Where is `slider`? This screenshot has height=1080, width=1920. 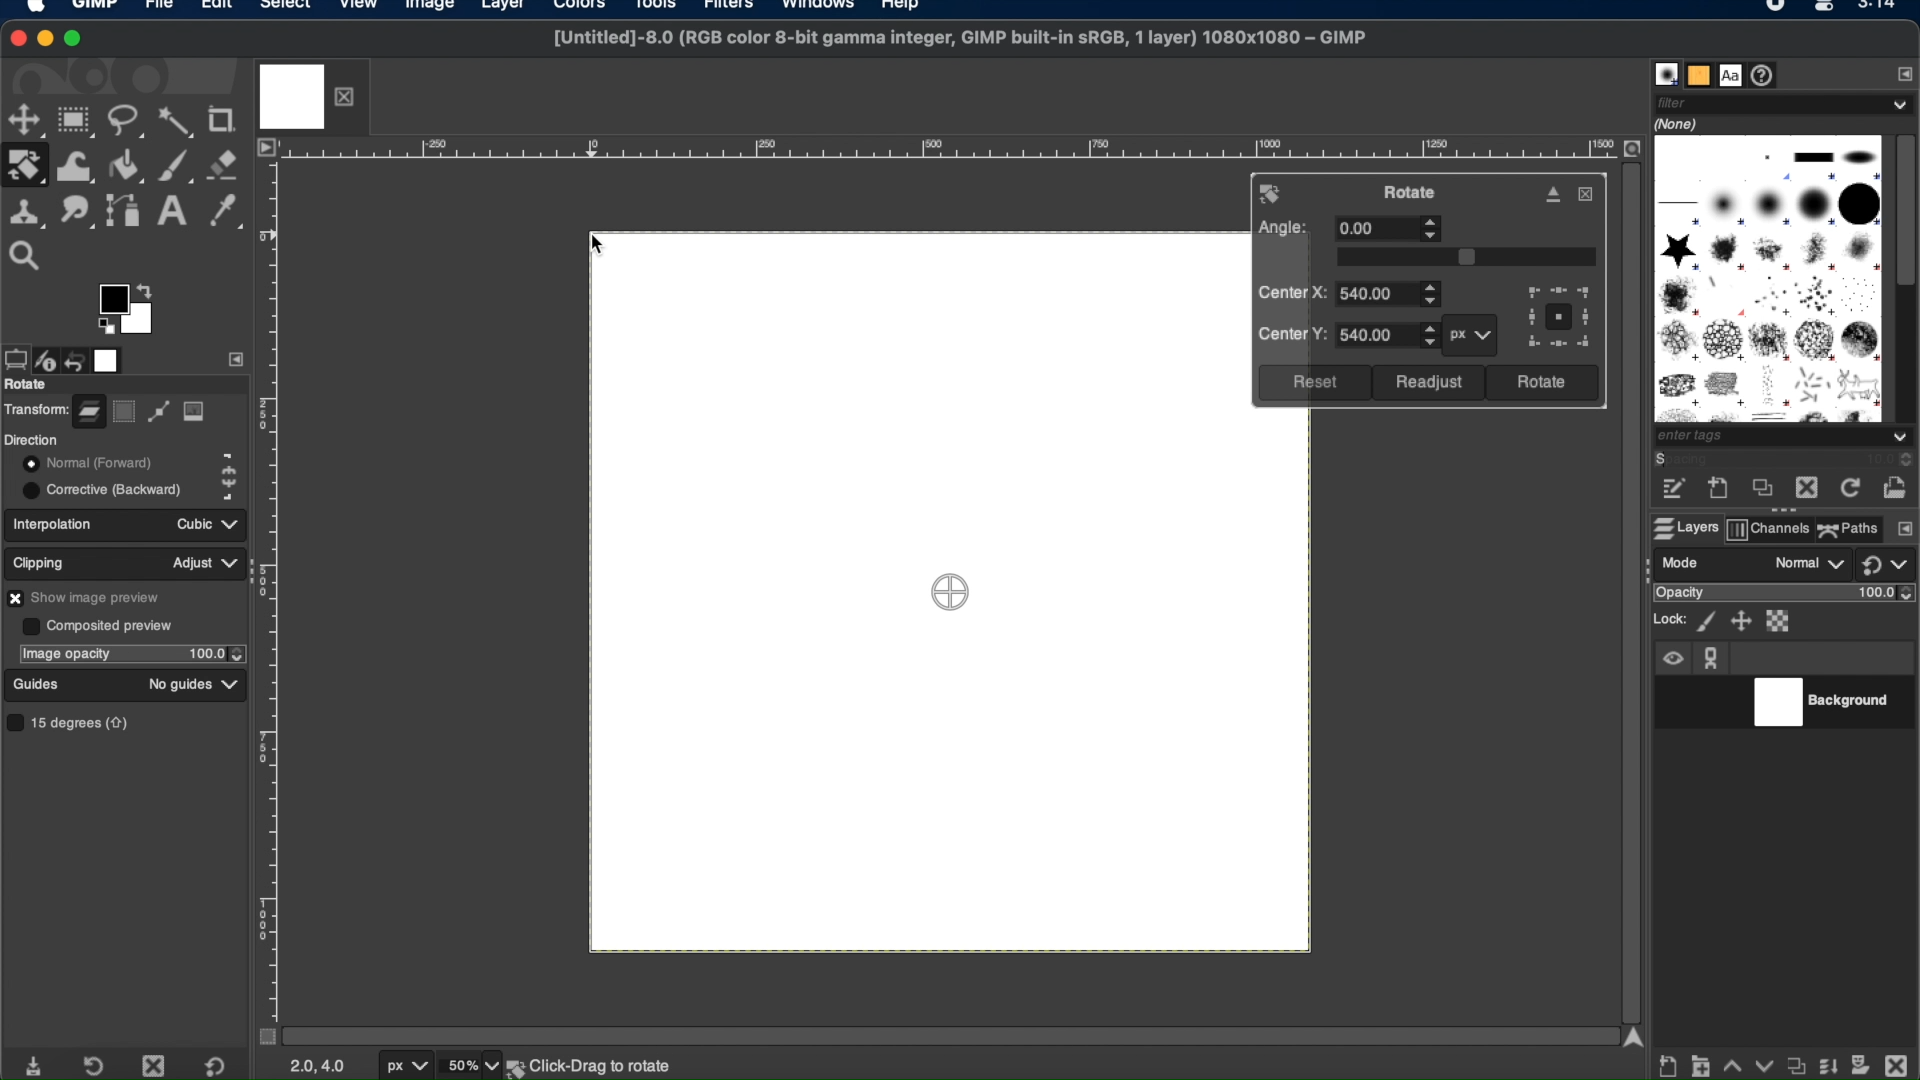 slider is located at coordinates (1467, 257).